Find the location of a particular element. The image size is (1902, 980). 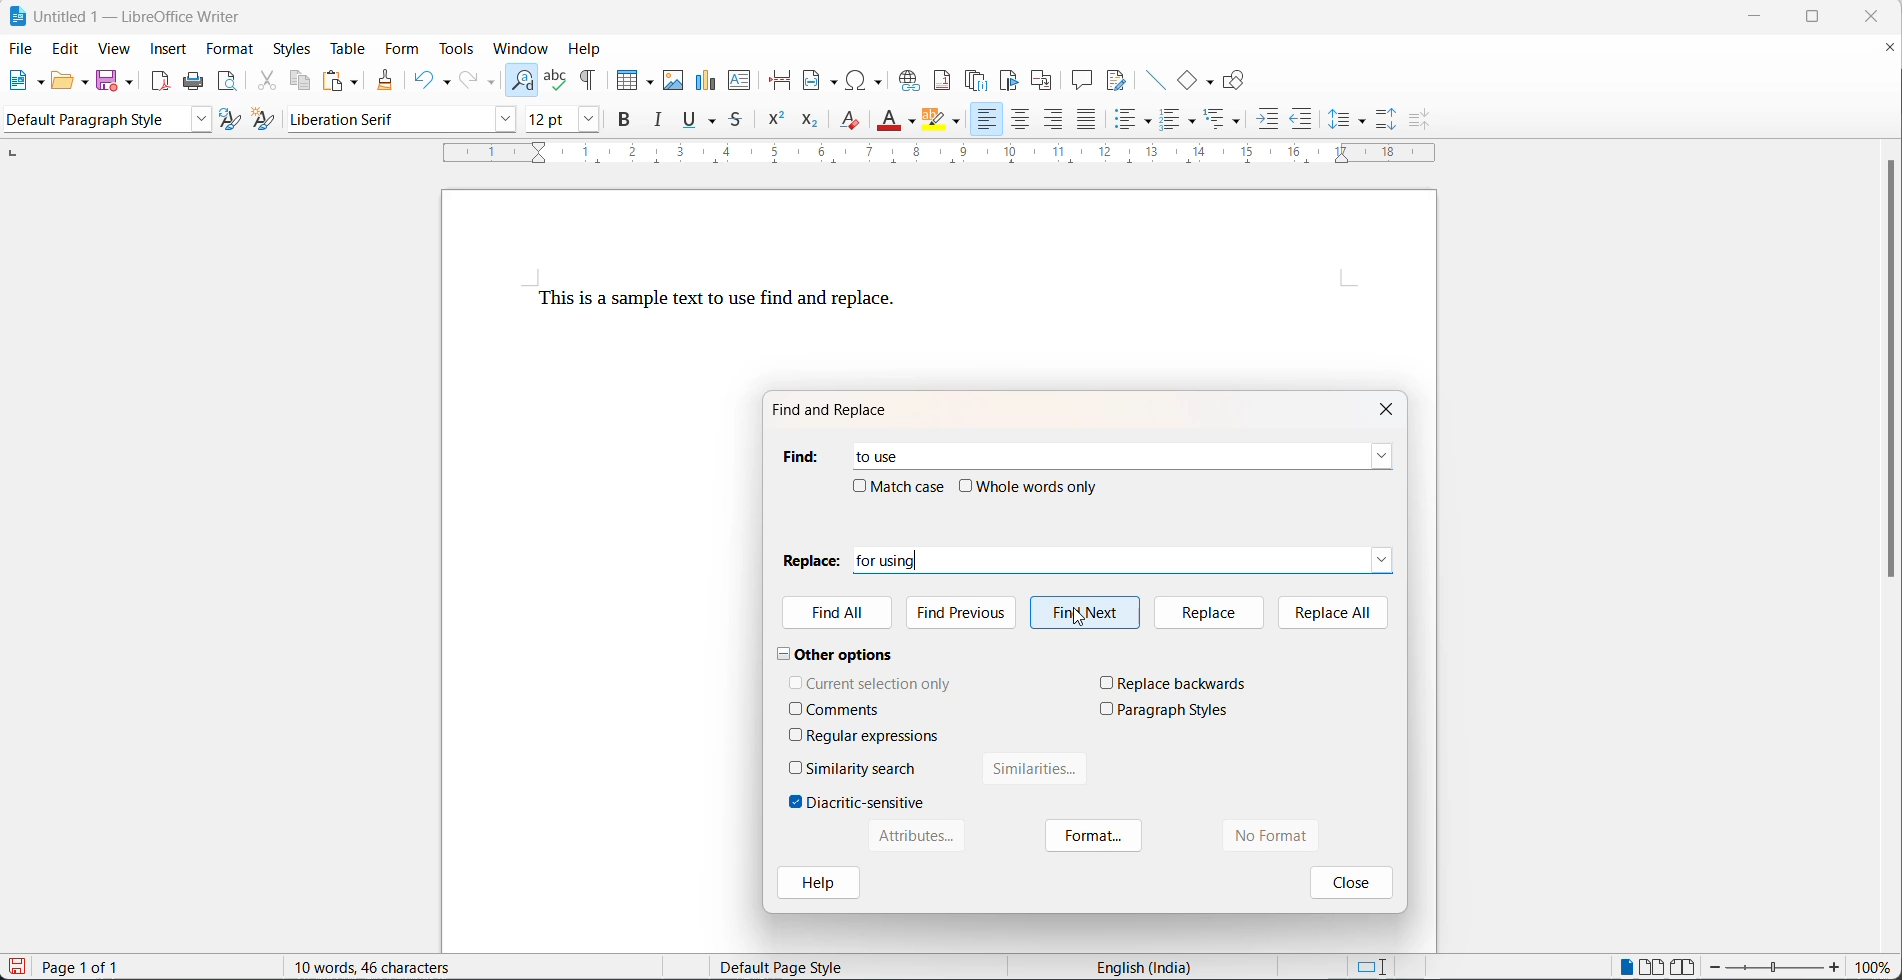

page break is located at coordinates (782, 80).